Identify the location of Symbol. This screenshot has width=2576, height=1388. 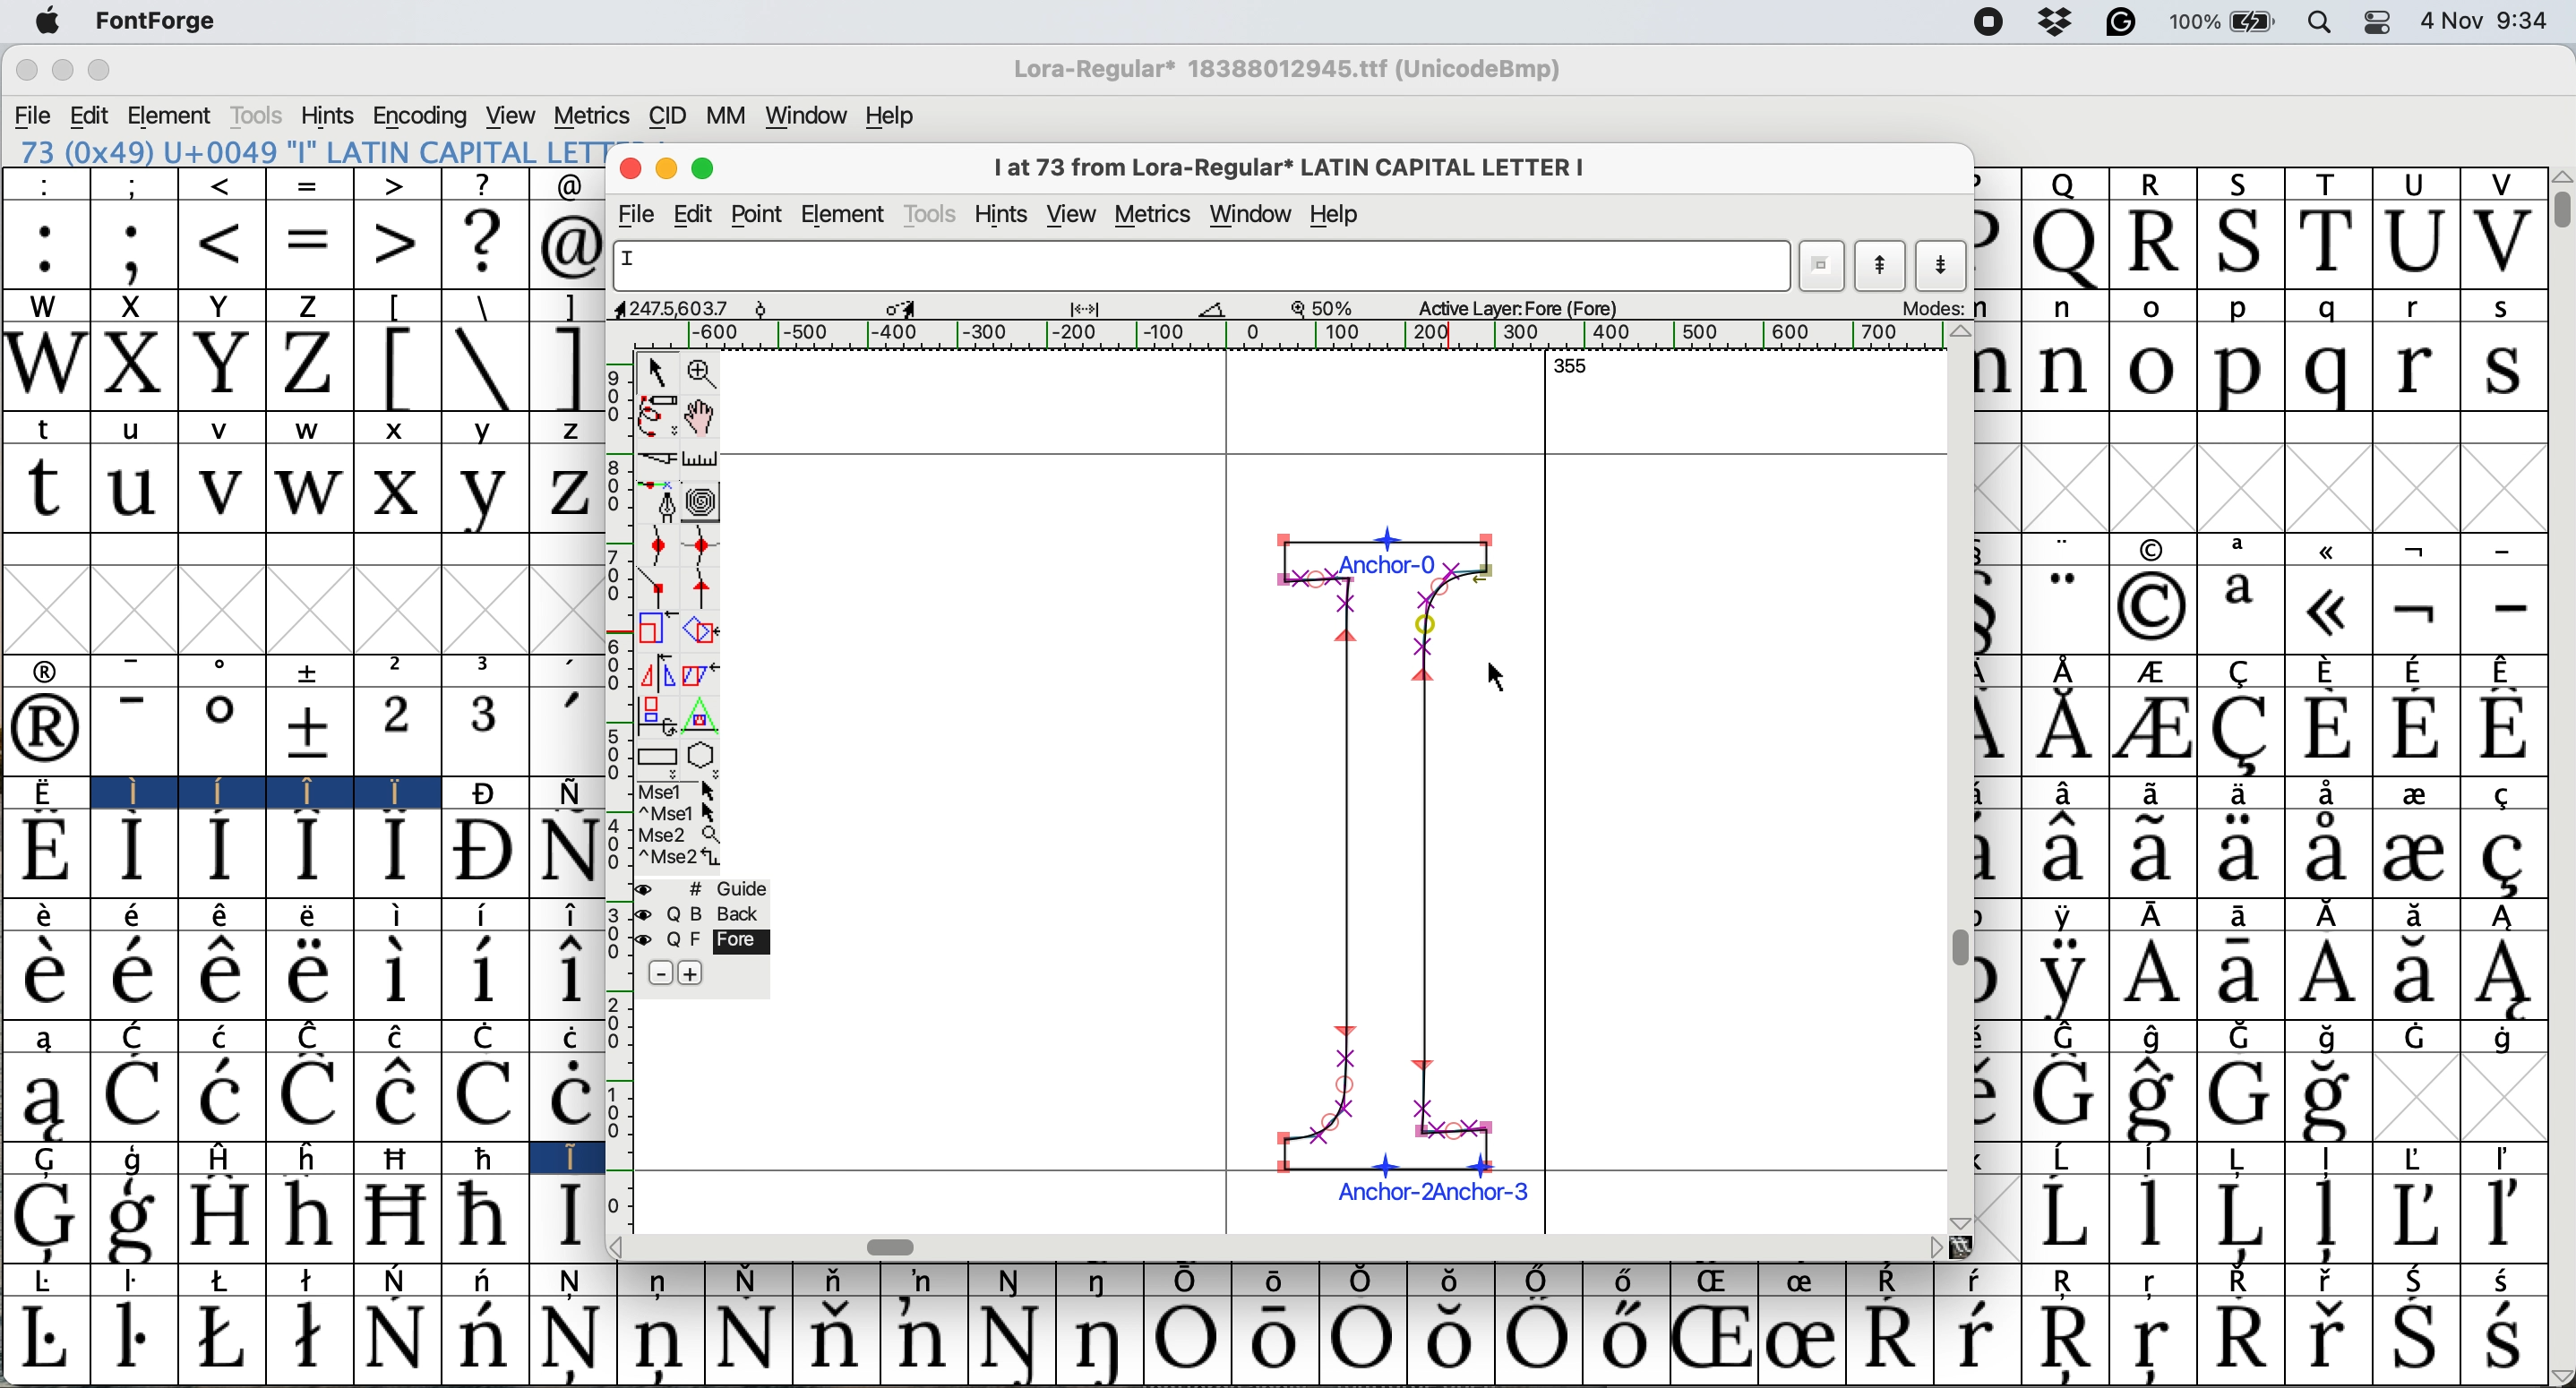
(390, 794).